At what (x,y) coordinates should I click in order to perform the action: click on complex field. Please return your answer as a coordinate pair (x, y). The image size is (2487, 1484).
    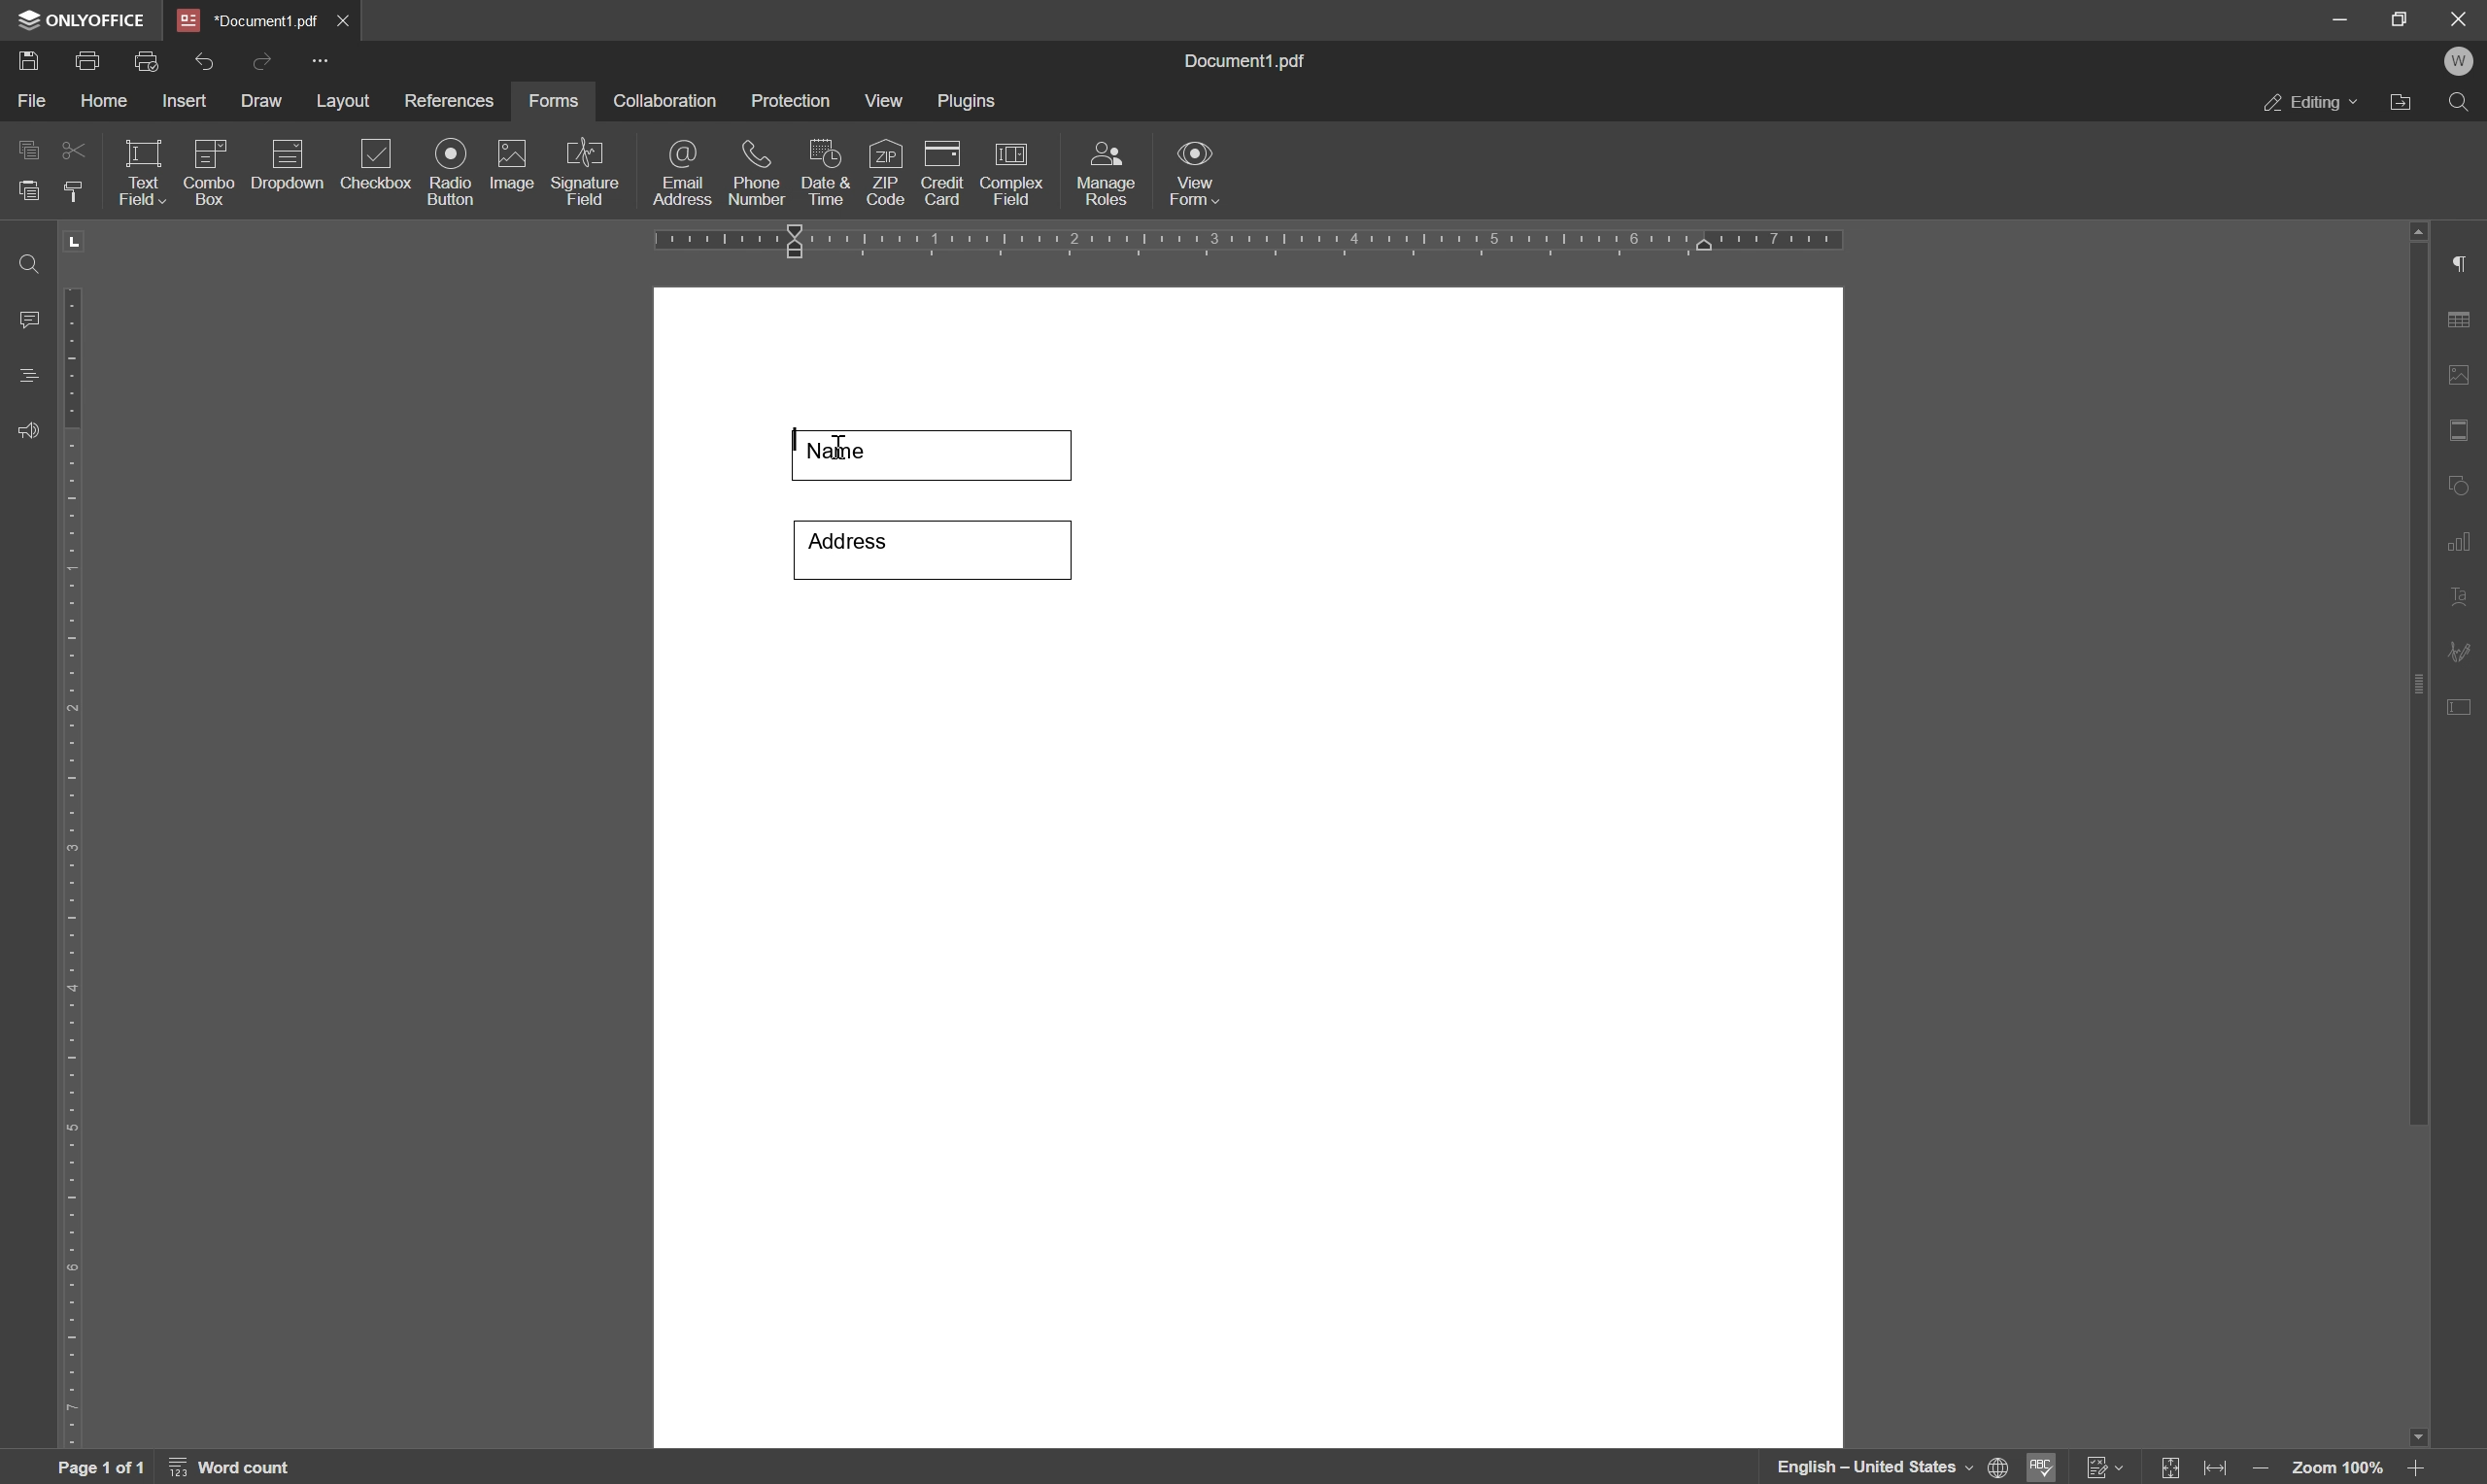
    Looking at the image, I should click on (1012, 172).